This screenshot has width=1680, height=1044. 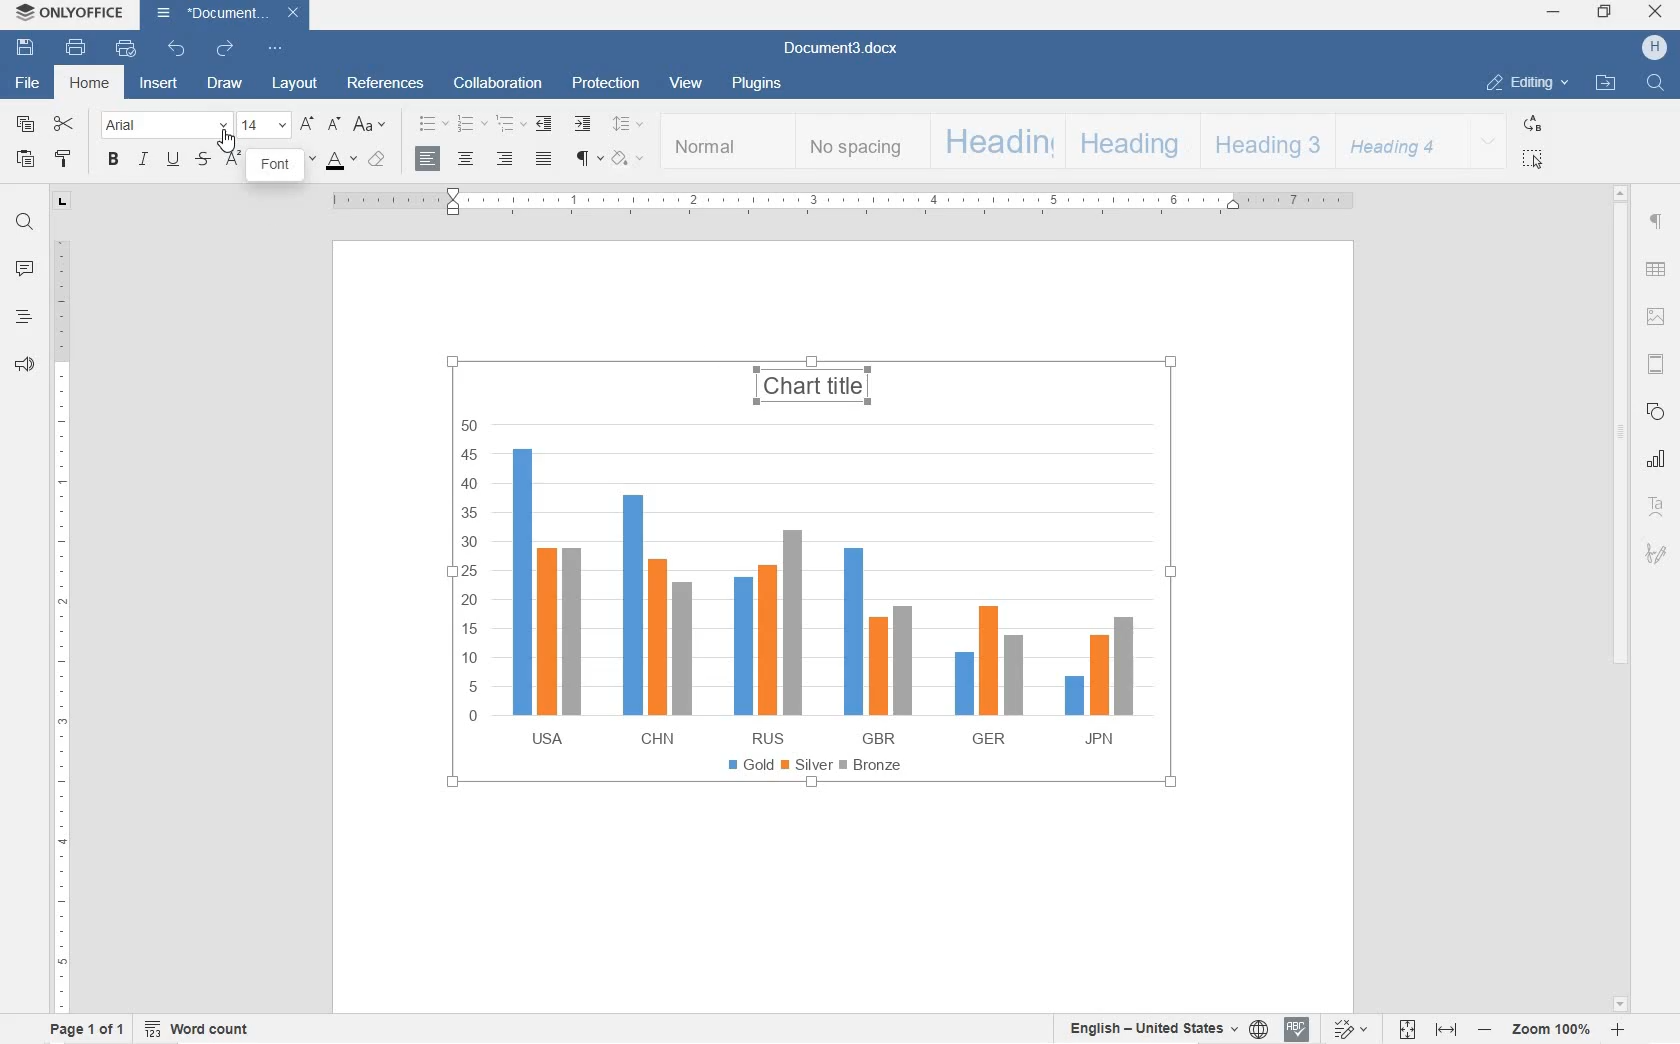 I want to click on CENTER ALIGN, so click(x=466, y=159).